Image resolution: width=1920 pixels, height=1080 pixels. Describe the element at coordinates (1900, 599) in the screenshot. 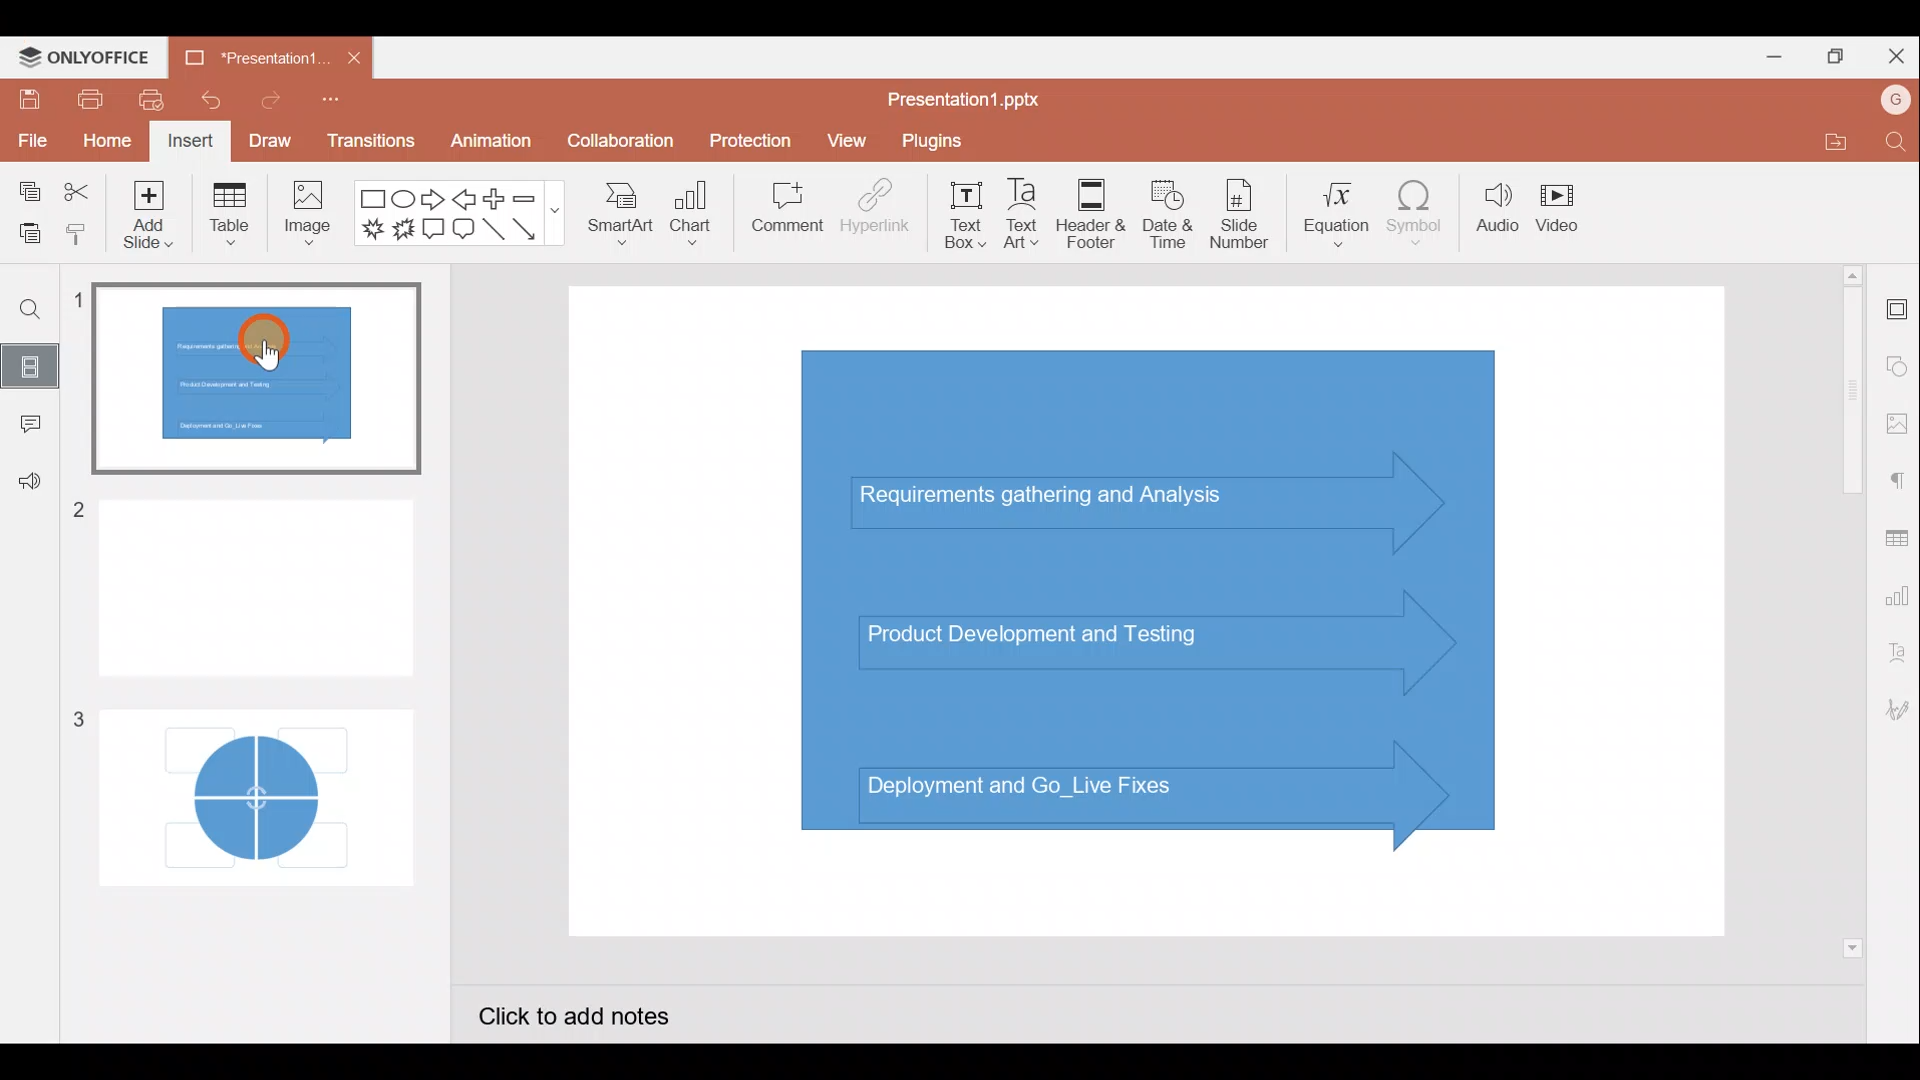

I see `Chart settings` at that location.